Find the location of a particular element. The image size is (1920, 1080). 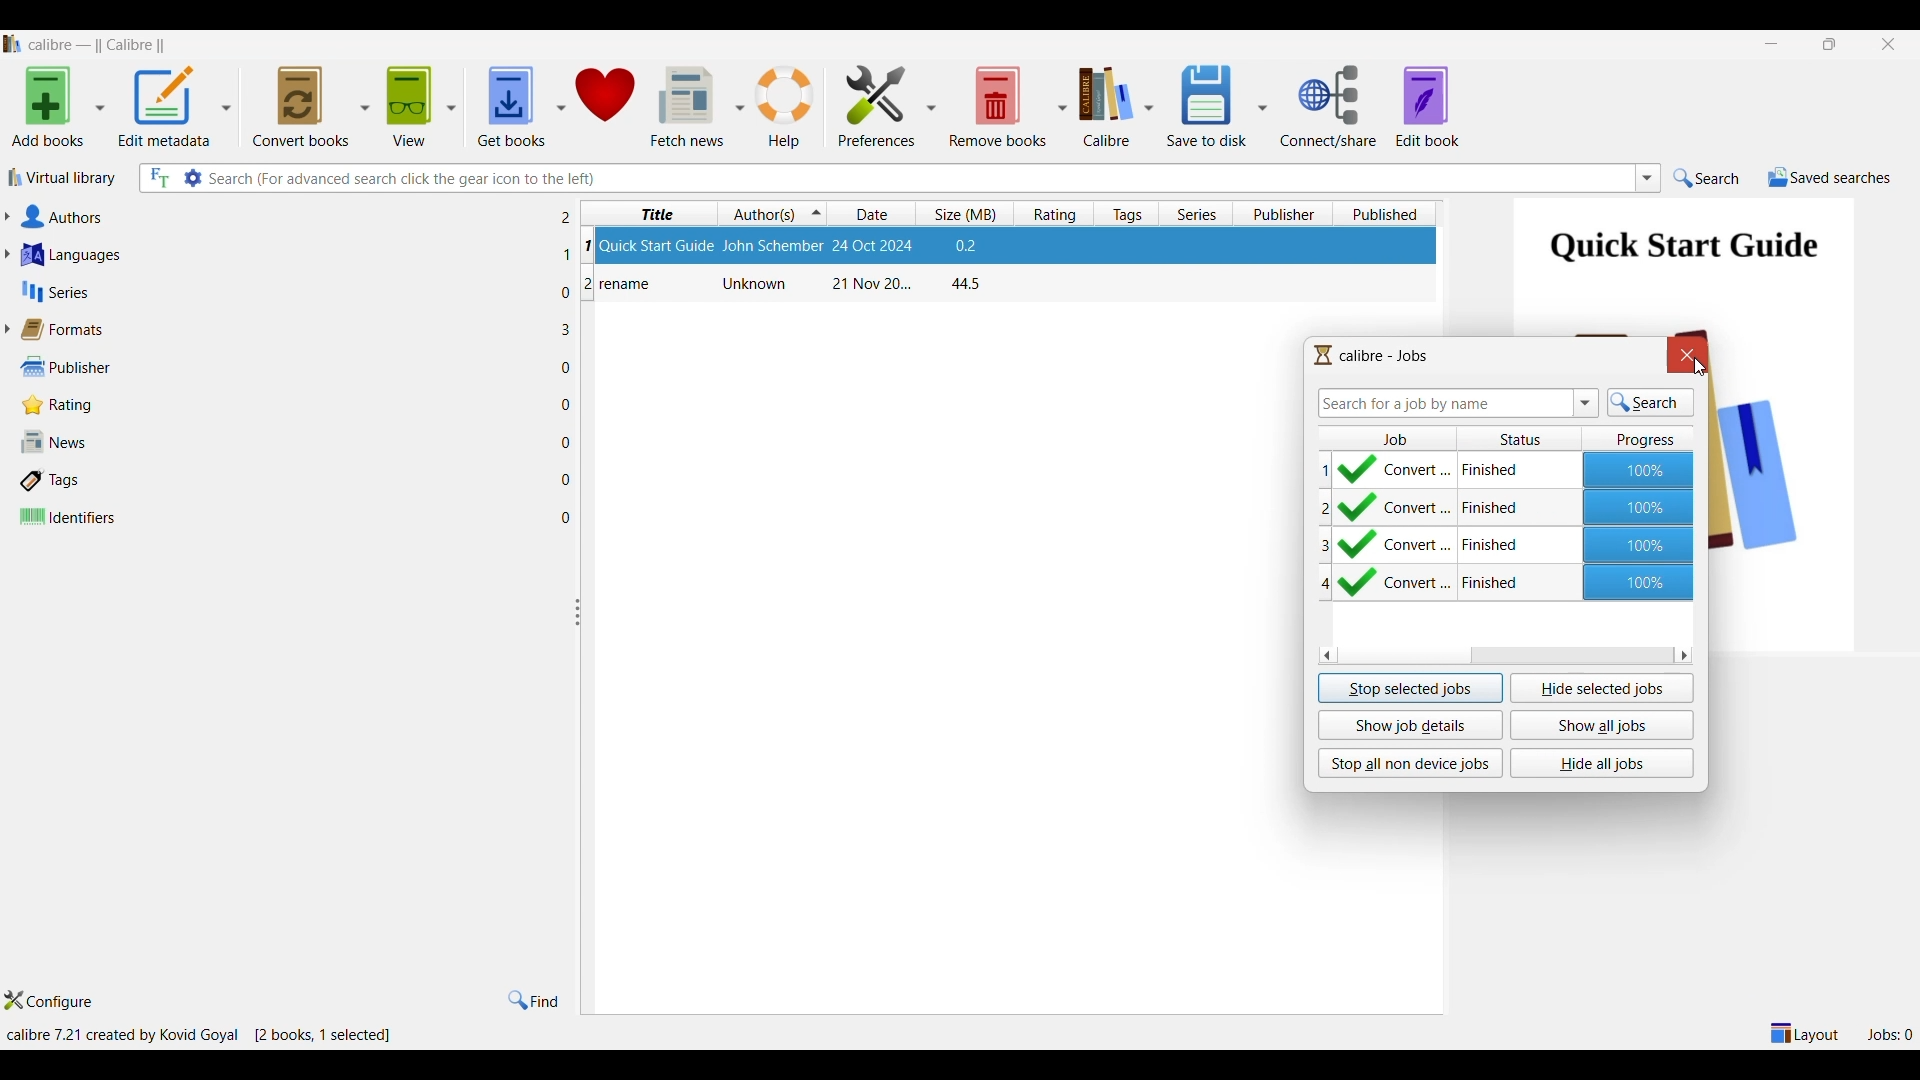

Advanced search is located at coordinates (191, 178).